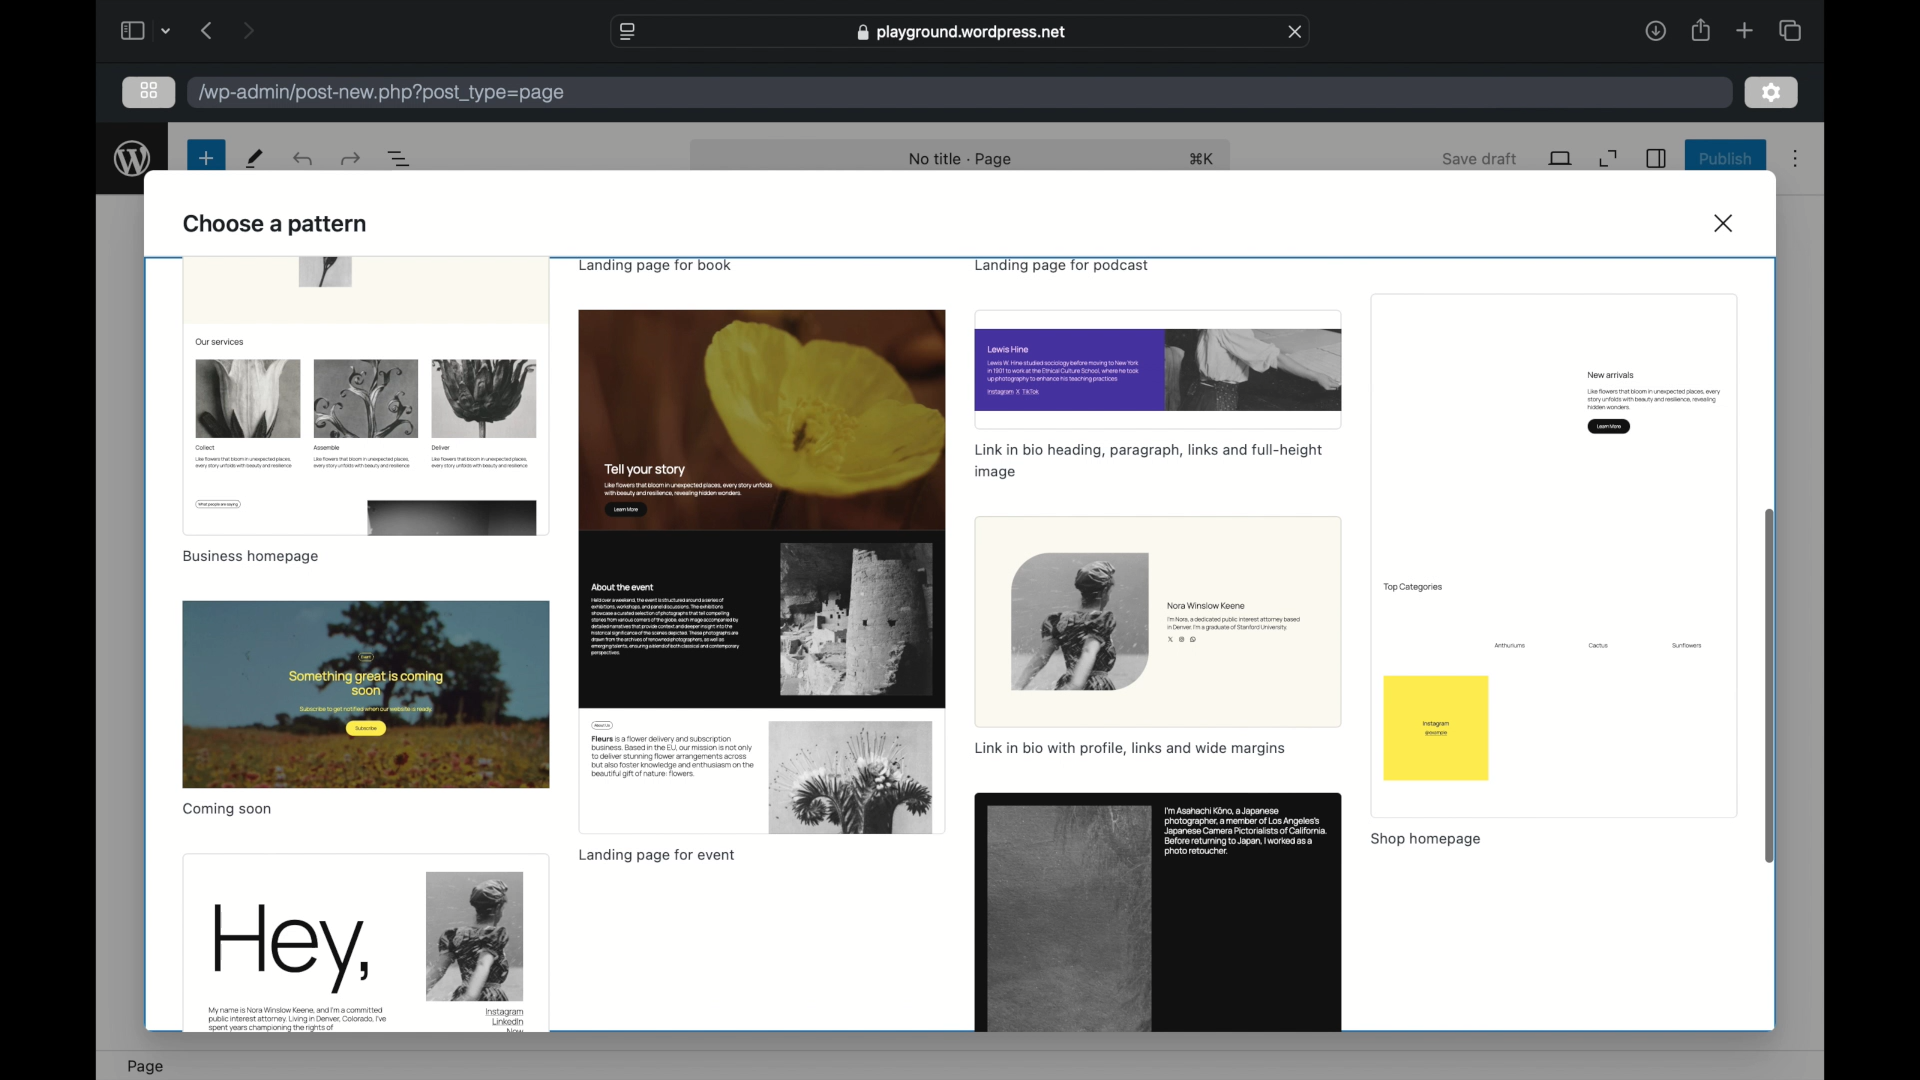  Describe the element at coordinates (1296, 32) in the screenshot. I see `close` at that location.